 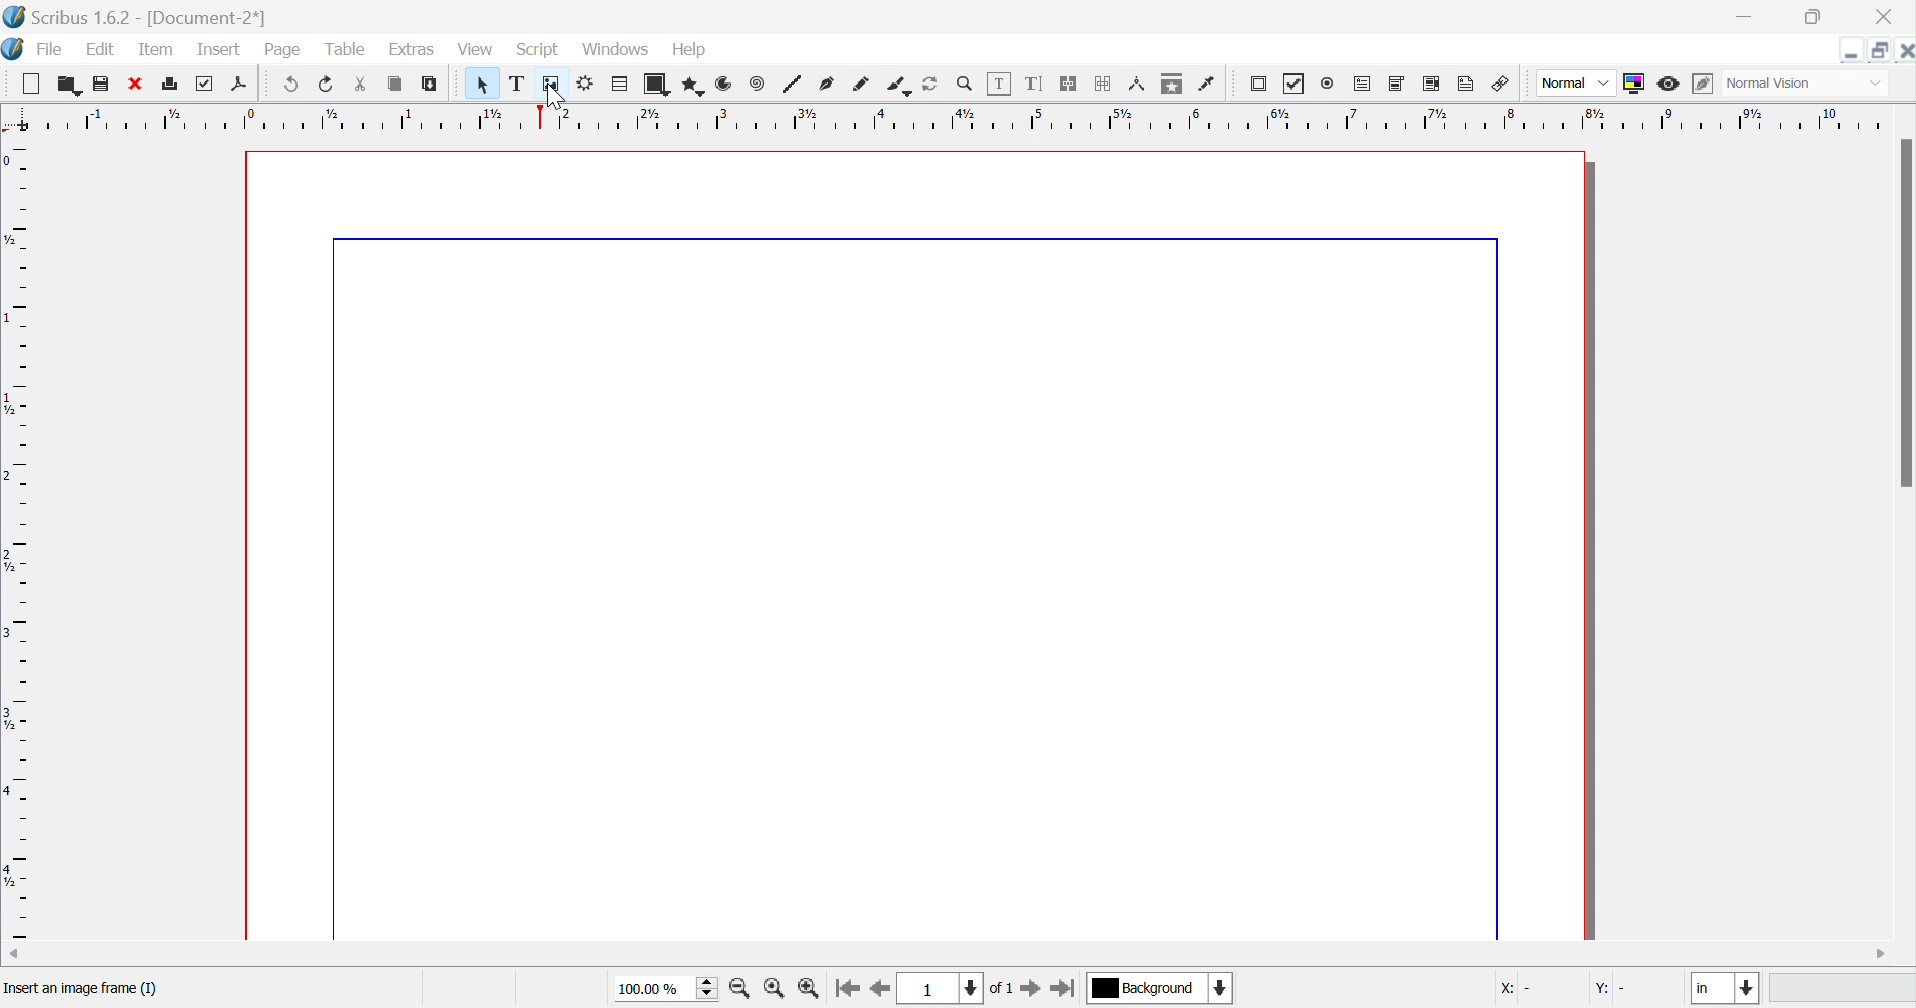 What do you see at coordinates (740, 989) in the screenshot?
I see `zoom in` at bounding box center [740, 989].